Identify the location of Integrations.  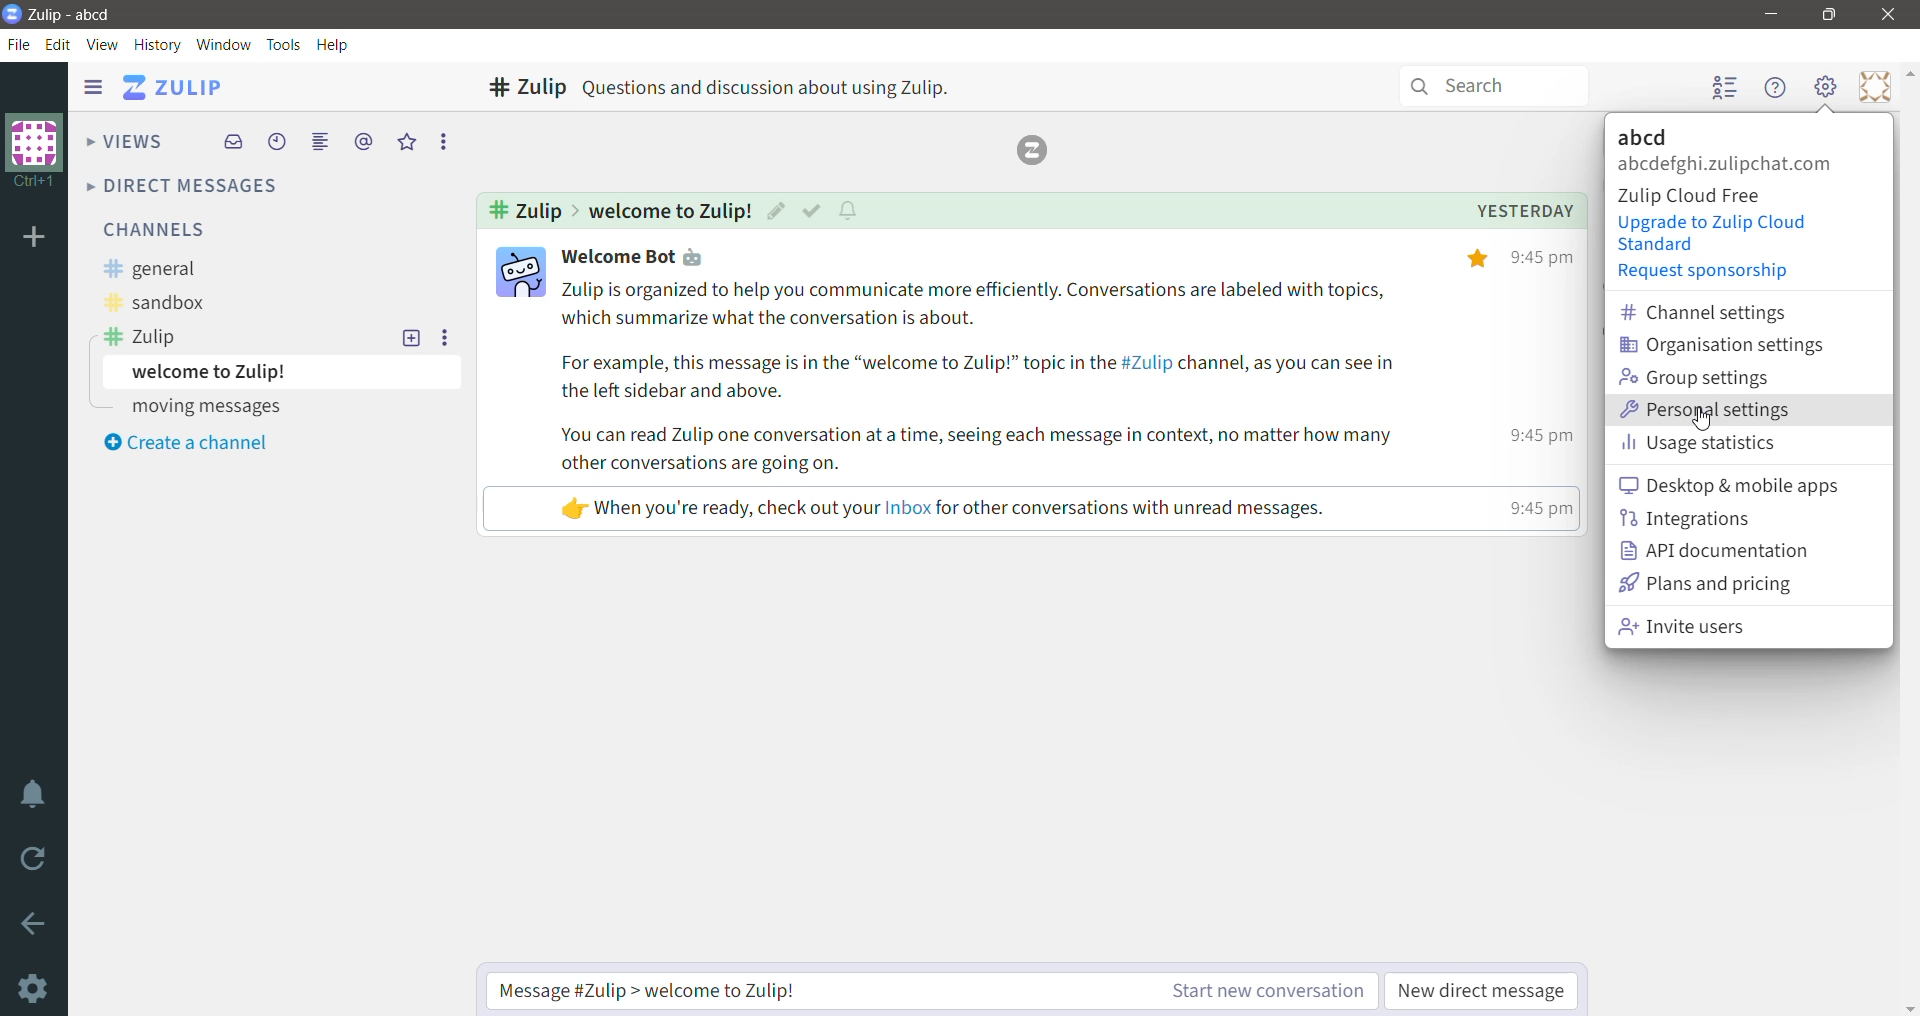
(1699, 517).